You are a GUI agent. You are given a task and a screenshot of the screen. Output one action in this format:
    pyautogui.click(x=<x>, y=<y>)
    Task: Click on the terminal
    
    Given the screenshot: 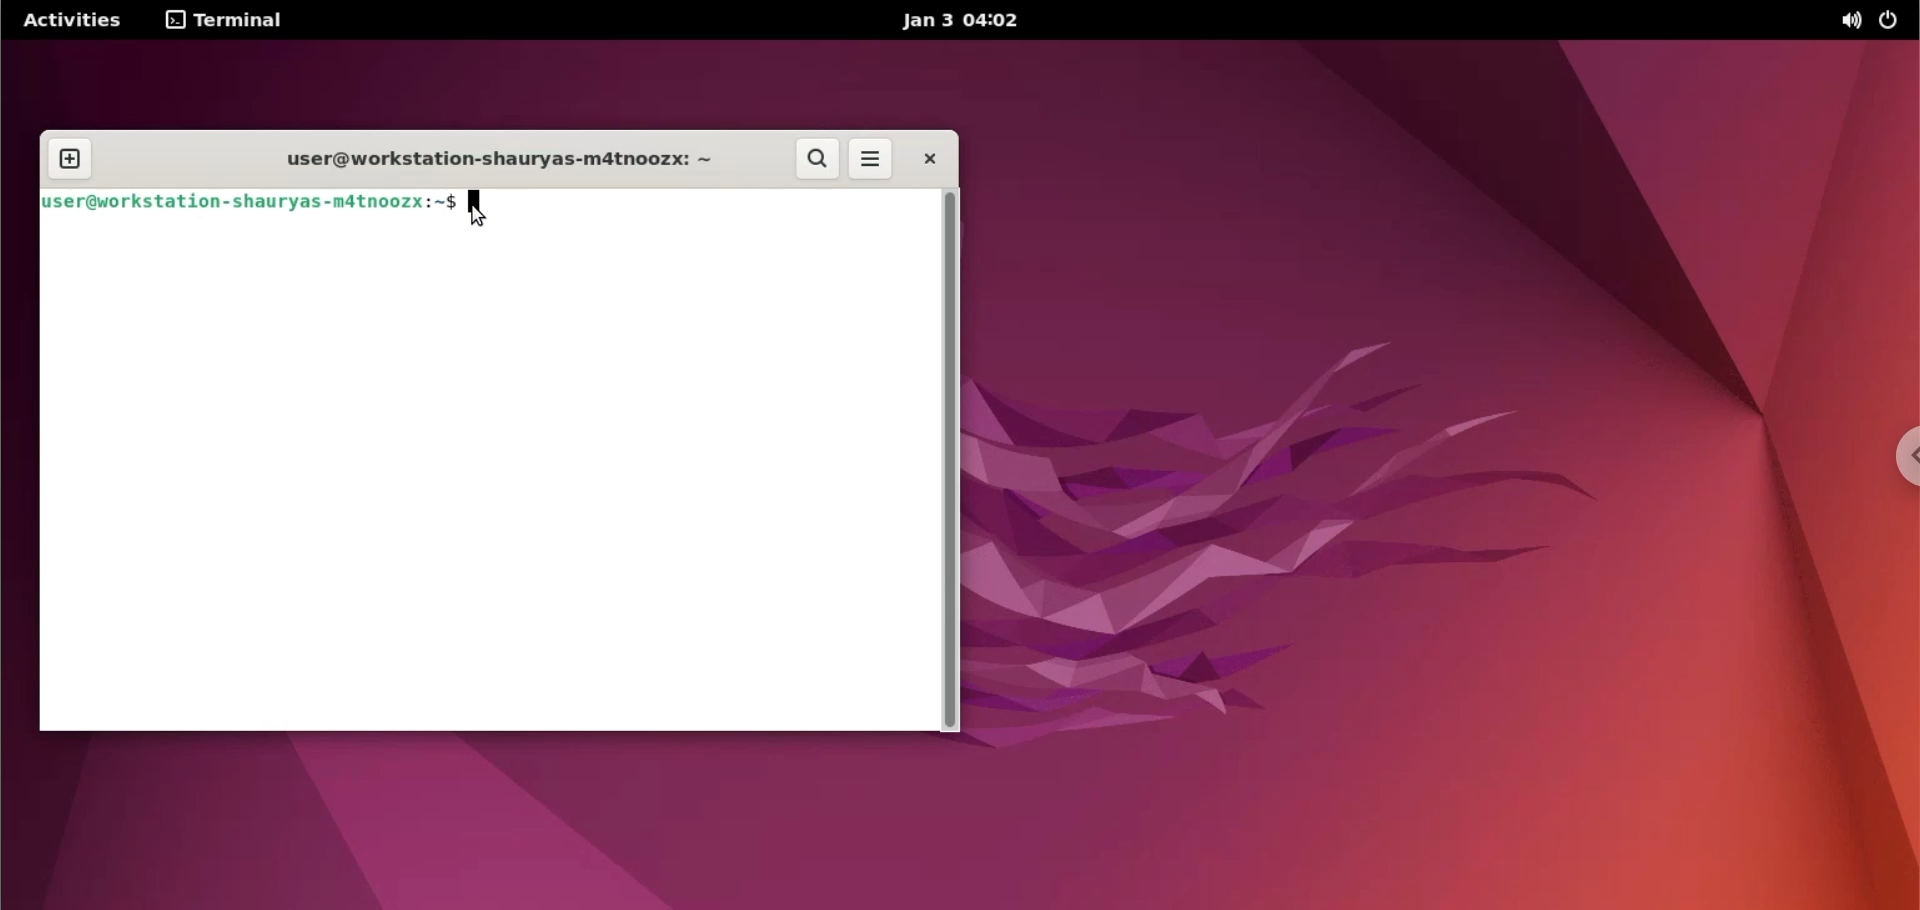 What is the action you would take?
    pyautogui.click(x=230, y=22)
    